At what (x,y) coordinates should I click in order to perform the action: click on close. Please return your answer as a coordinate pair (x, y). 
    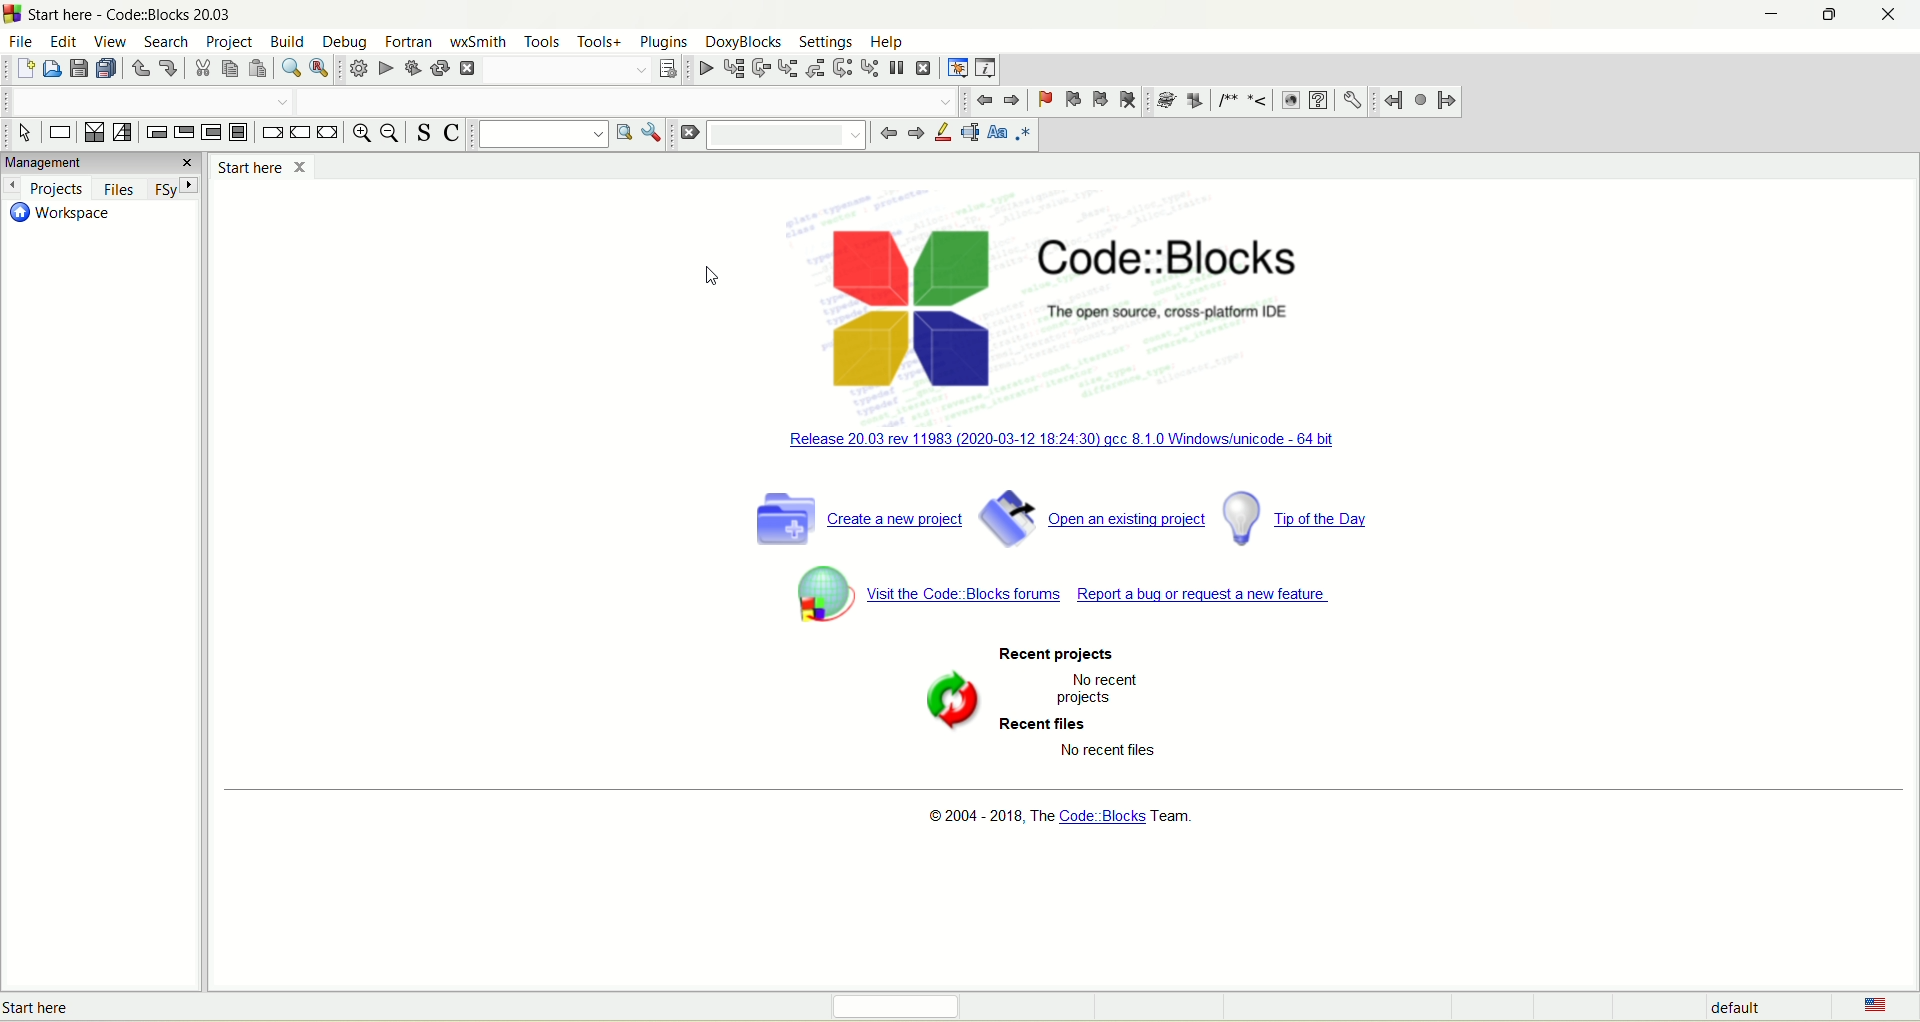
    Looking at the image, I should click on (1893, 18).